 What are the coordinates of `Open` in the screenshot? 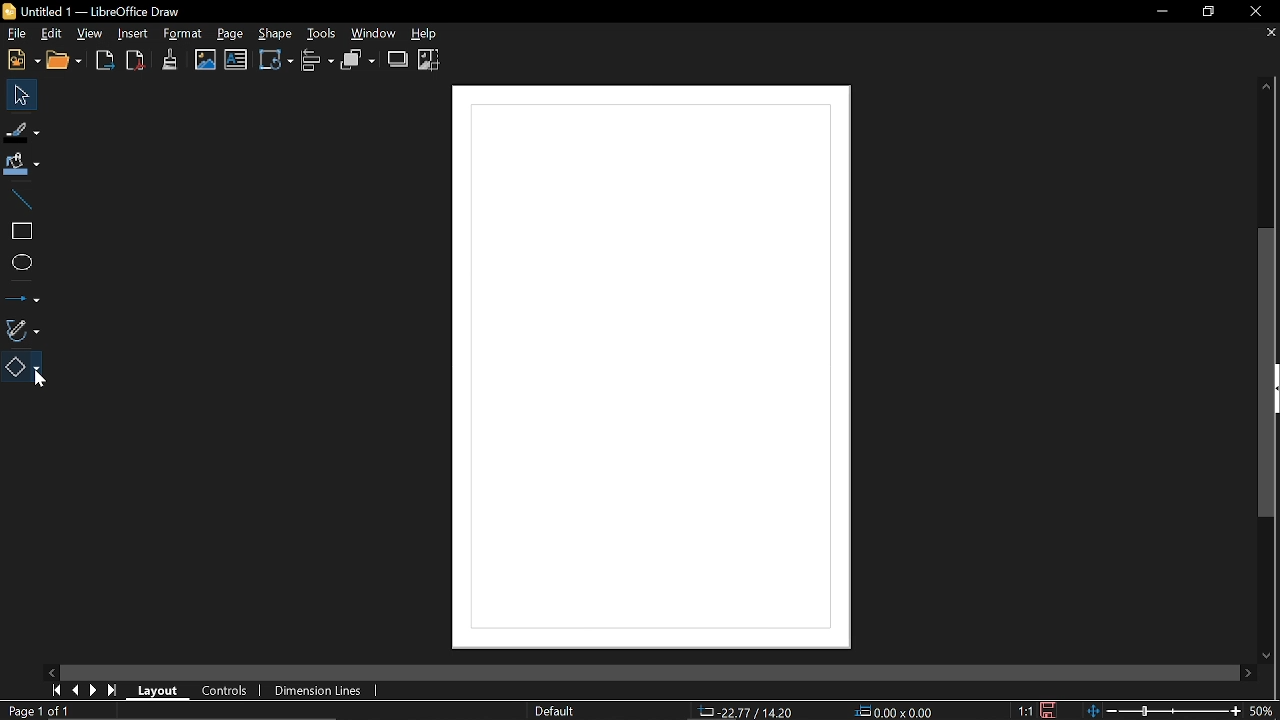 It's located at (68, 62).